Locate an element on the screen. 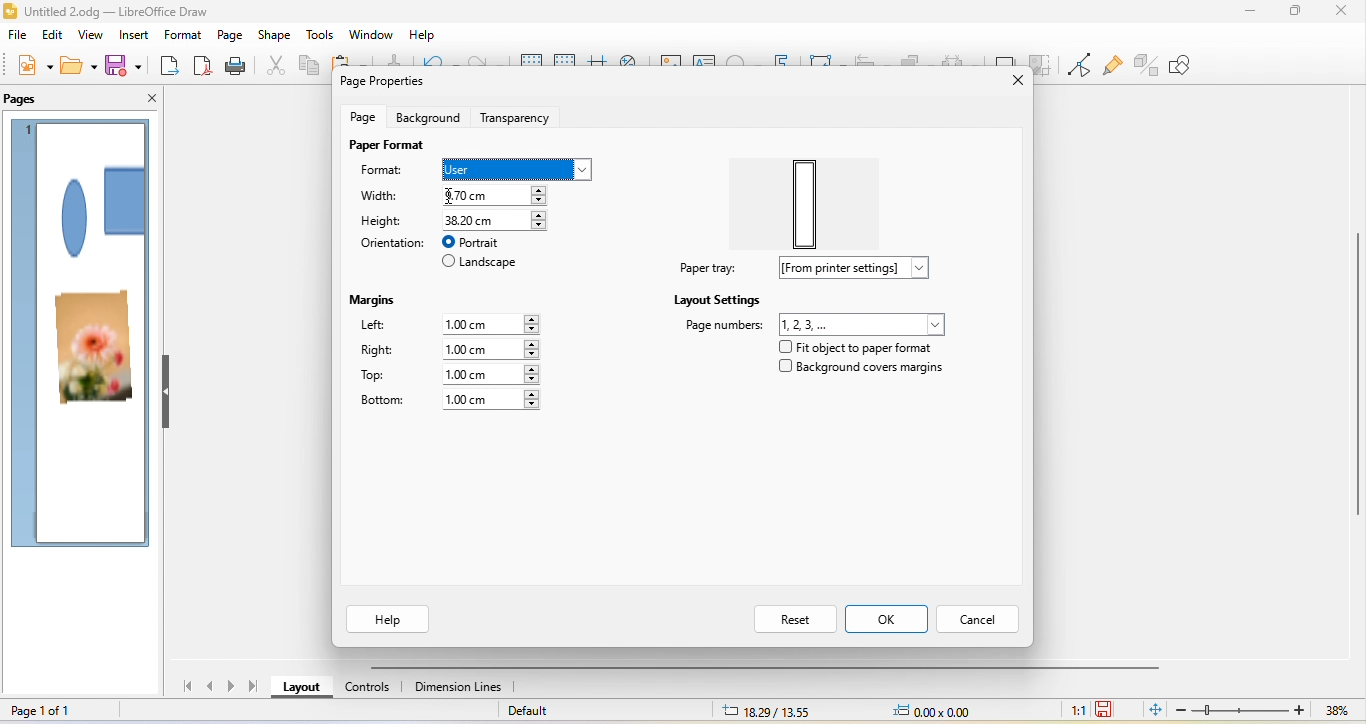 This screenshot has width=1366, height=724. portrait is located at coordinates (479, 241).